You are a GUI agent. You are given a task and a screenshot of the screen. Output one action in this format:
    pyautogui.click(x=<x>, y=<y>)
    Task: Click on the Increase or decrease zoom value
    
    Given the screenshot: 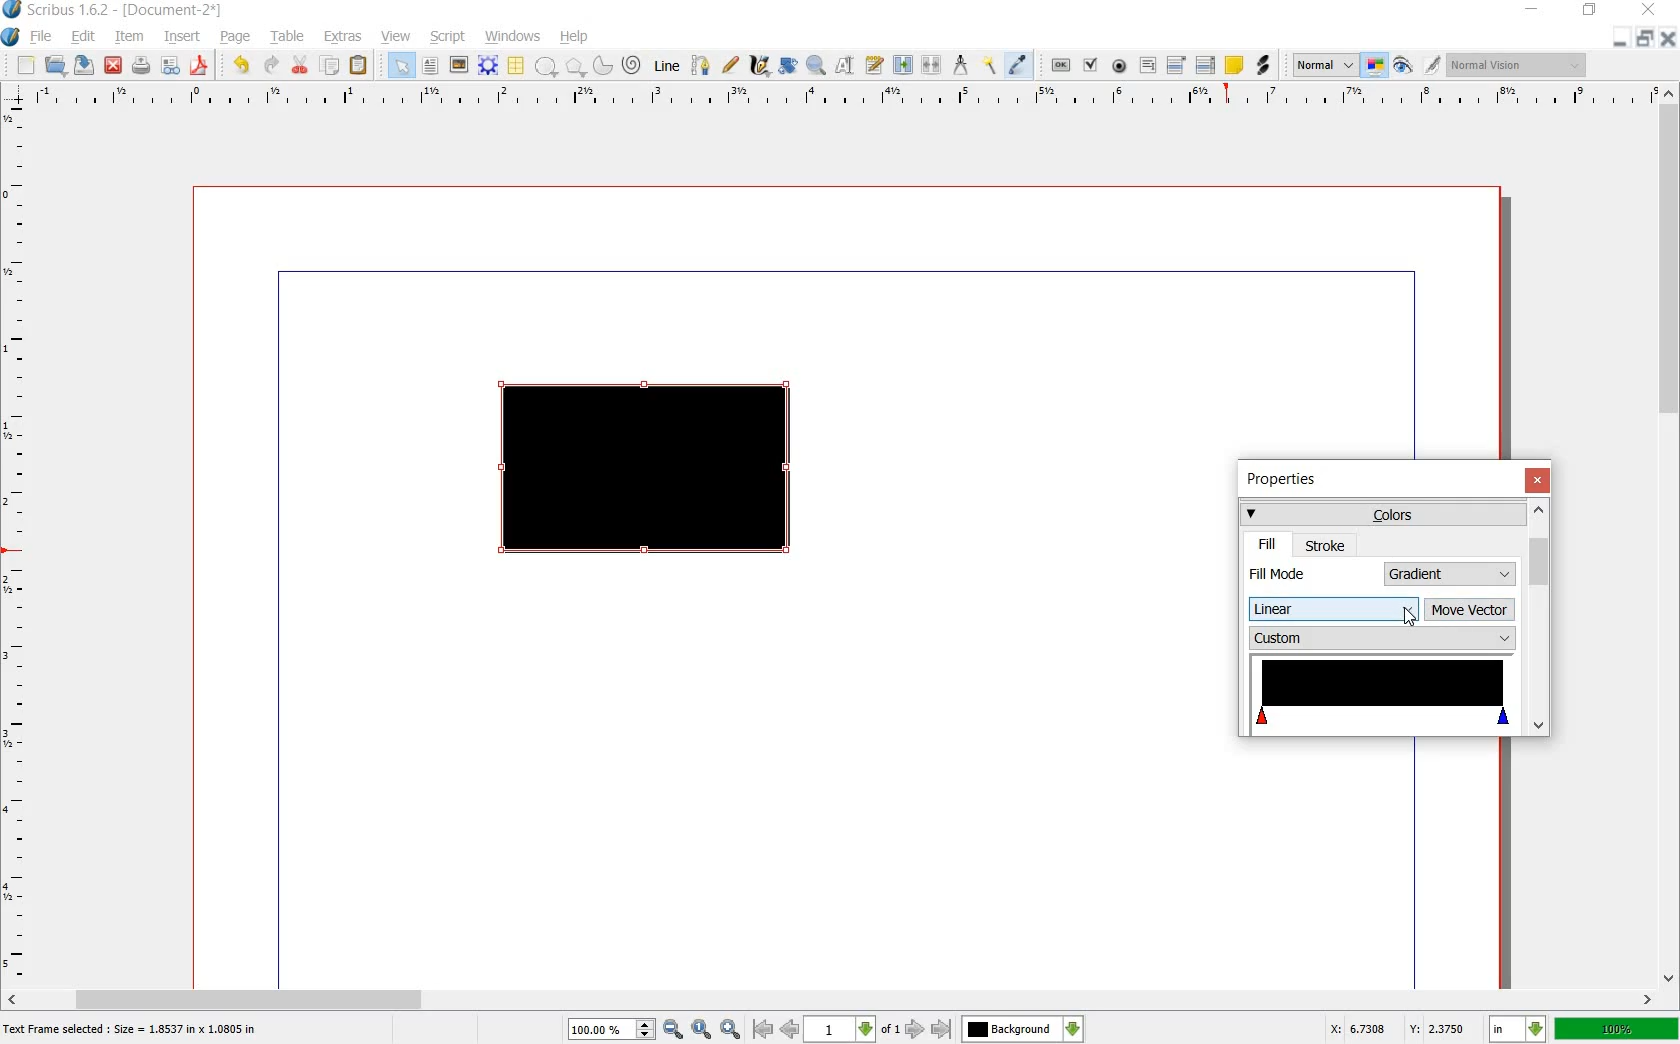 What is the action you would take?
    pyautogui.click(x=646, y=1030)
    